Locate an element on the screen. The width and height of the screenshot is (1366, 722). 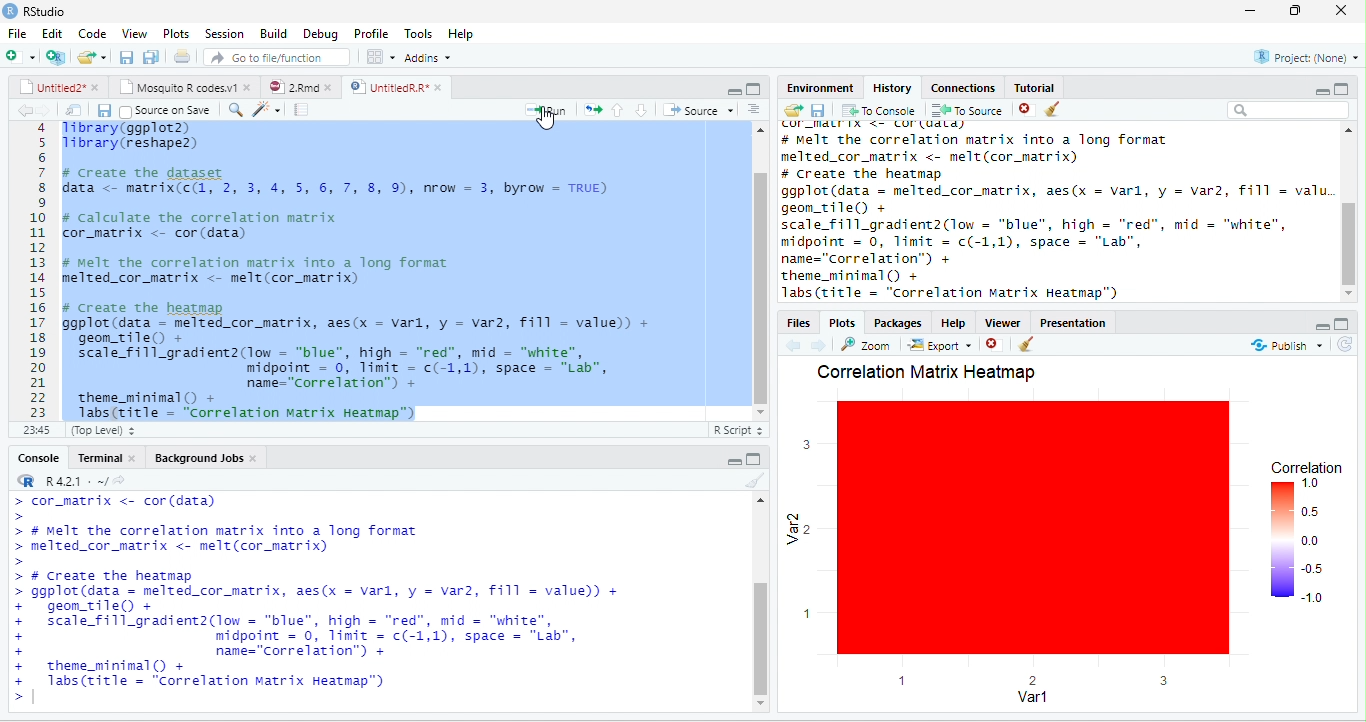
arrows is located at coordinates (592, 111).